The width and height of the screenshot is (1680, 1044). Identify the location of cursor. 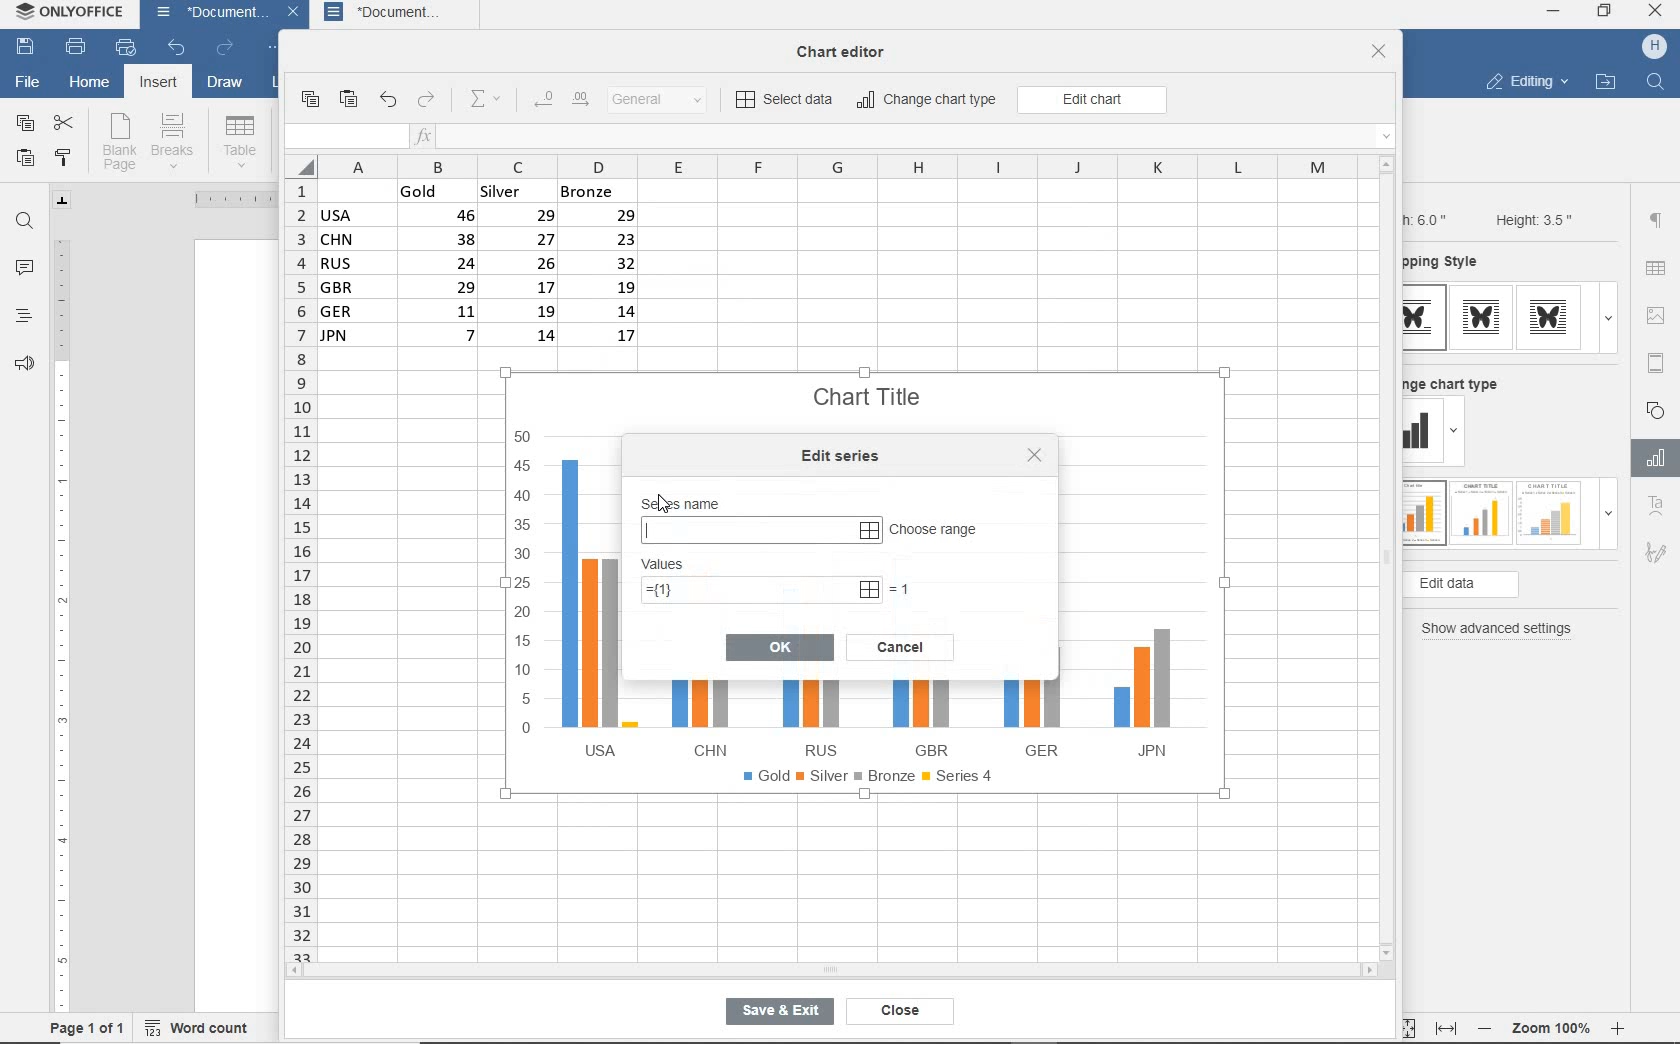
(666, 504).